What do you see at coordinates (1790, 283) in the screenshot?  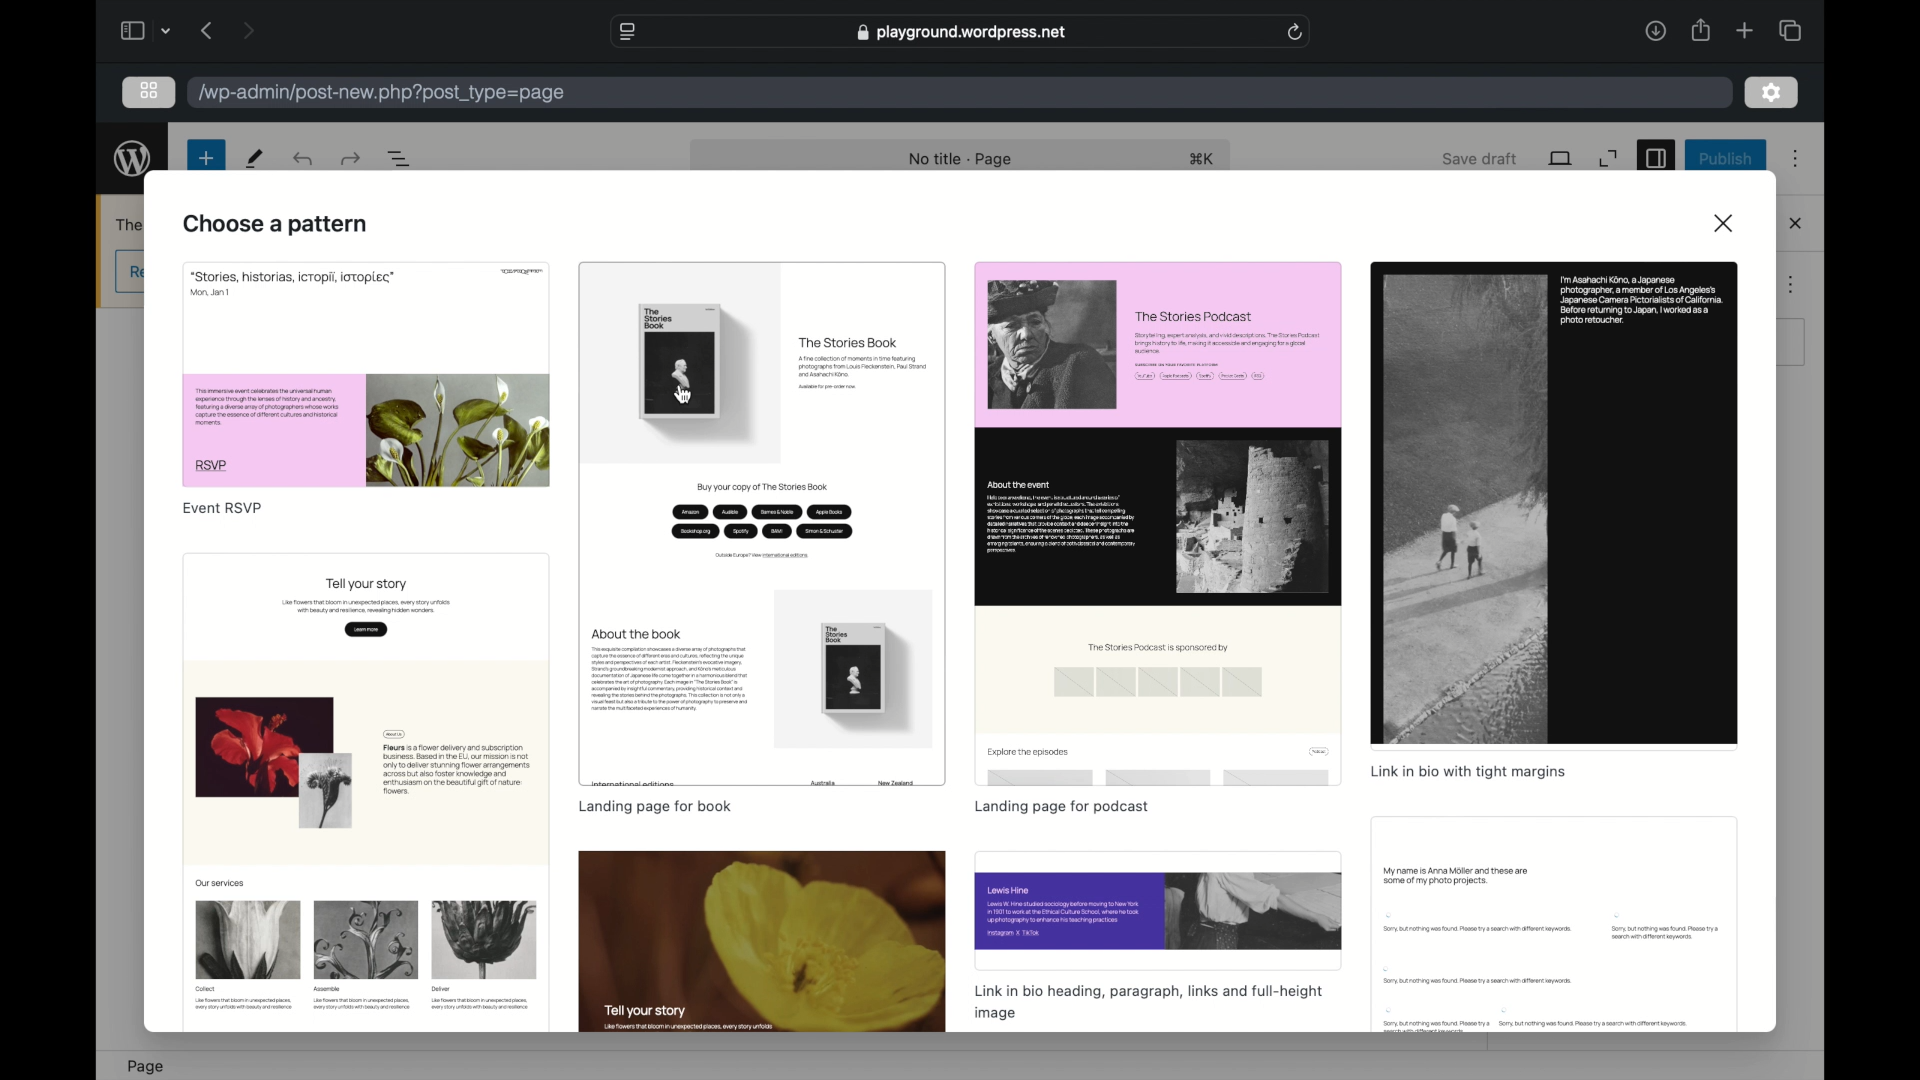 I see `more options` at bounding box center [1790, 283].